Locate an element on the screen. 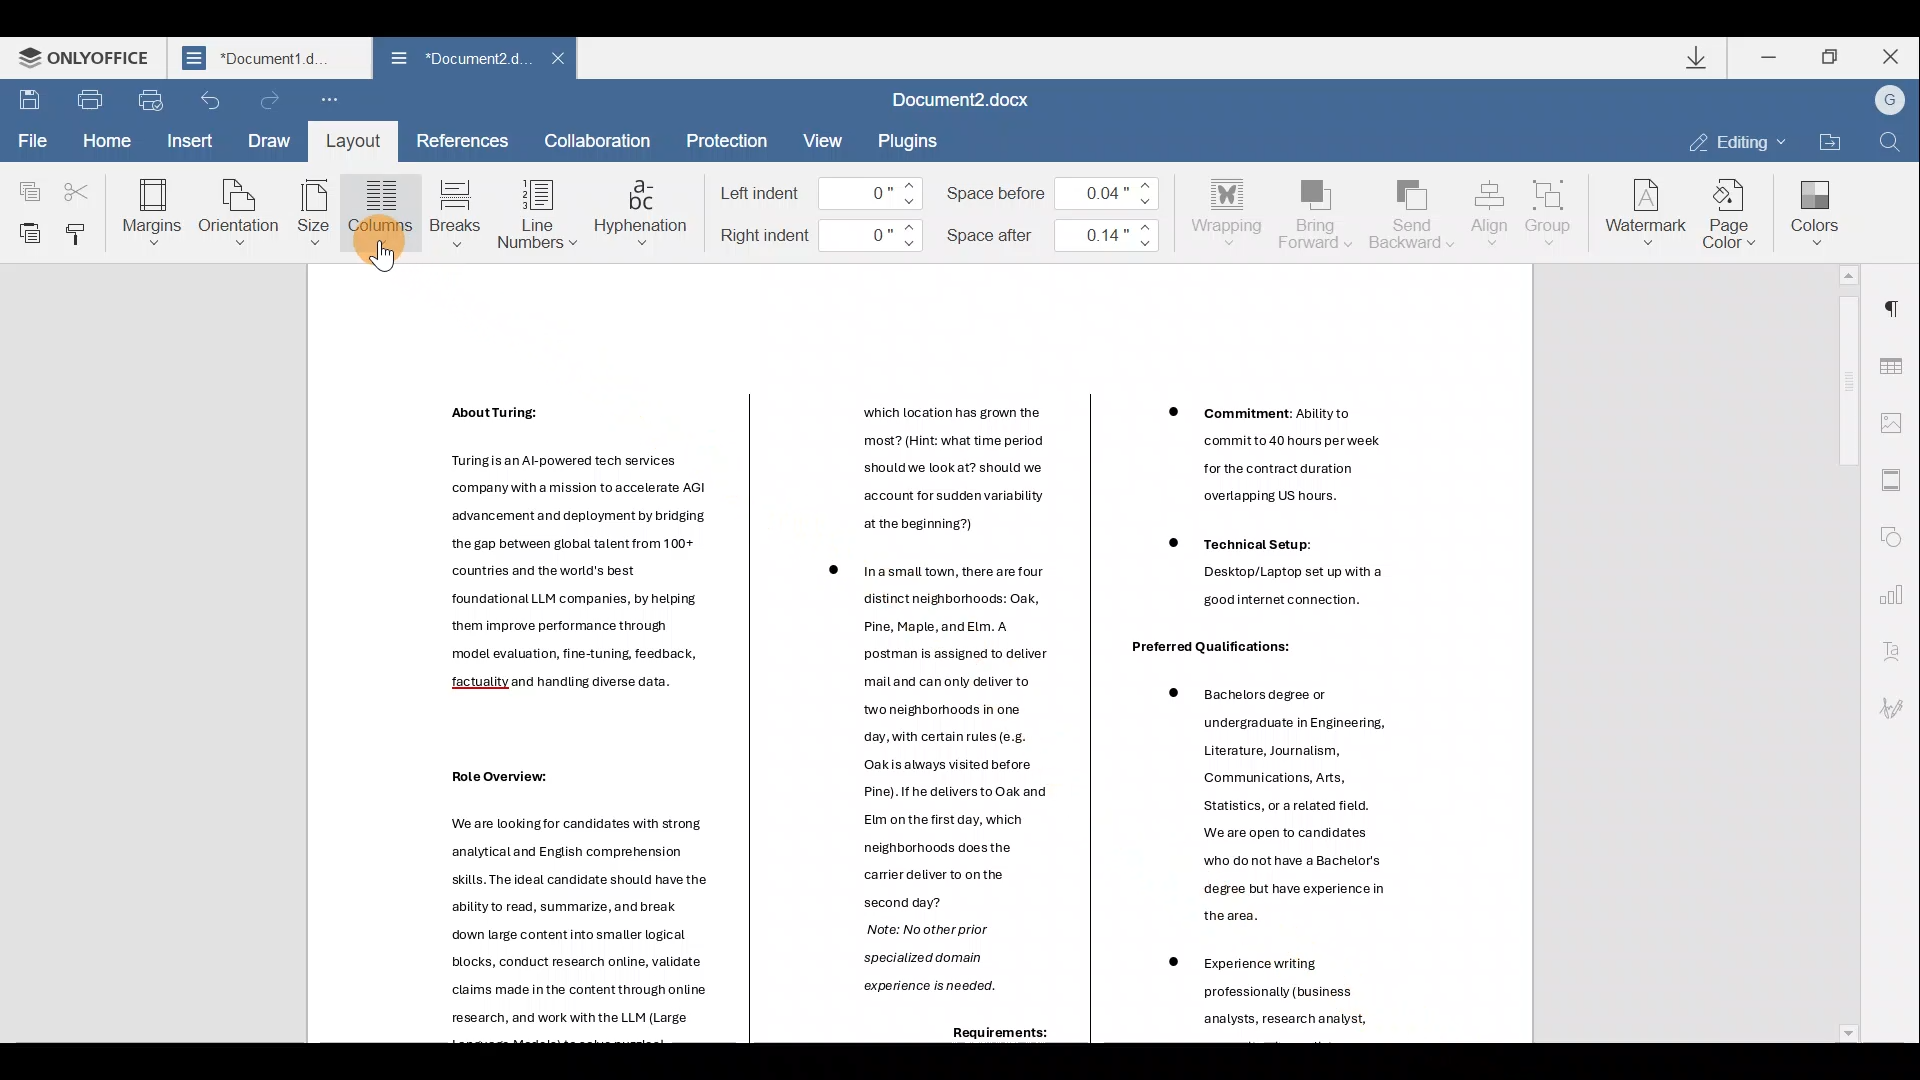   is located at coordinates (1207, 647).